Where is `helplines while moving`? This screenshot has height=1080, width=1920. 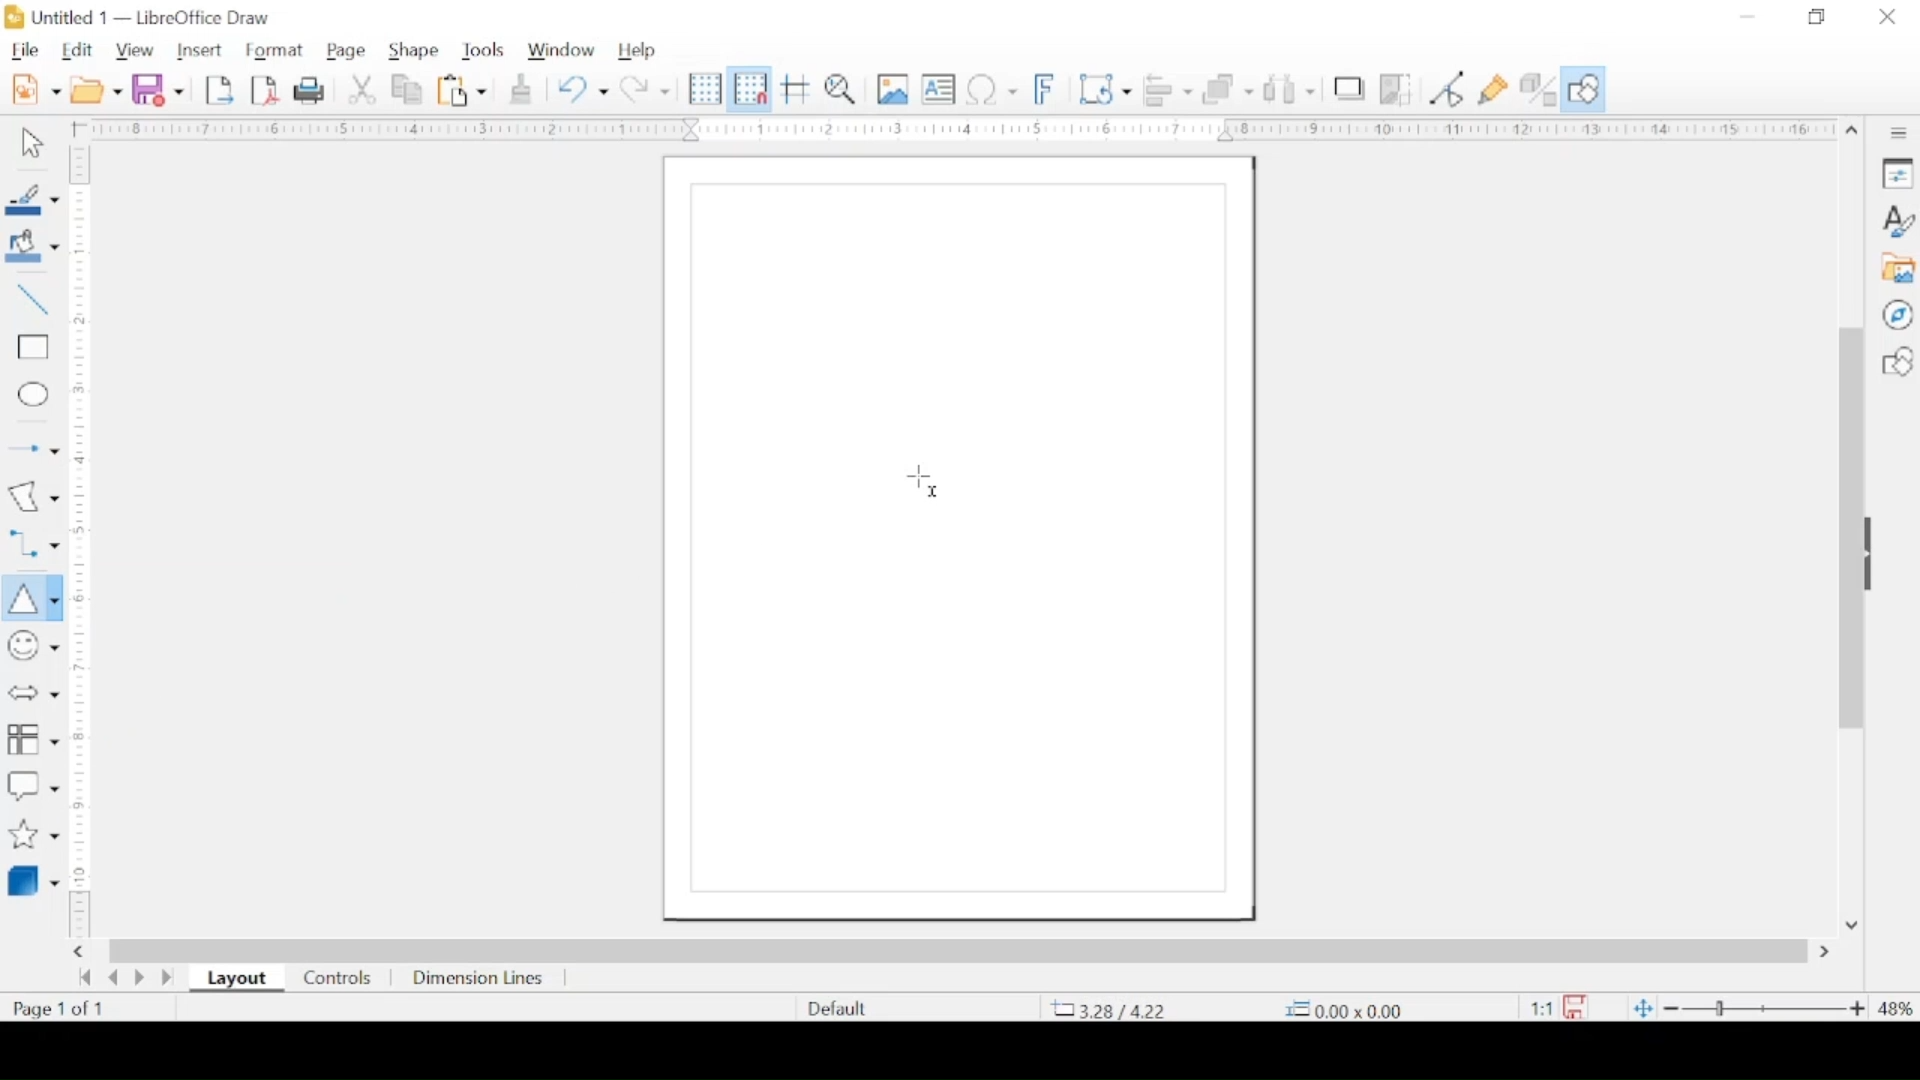
helplines while moving is located at coordinates (797, 89).